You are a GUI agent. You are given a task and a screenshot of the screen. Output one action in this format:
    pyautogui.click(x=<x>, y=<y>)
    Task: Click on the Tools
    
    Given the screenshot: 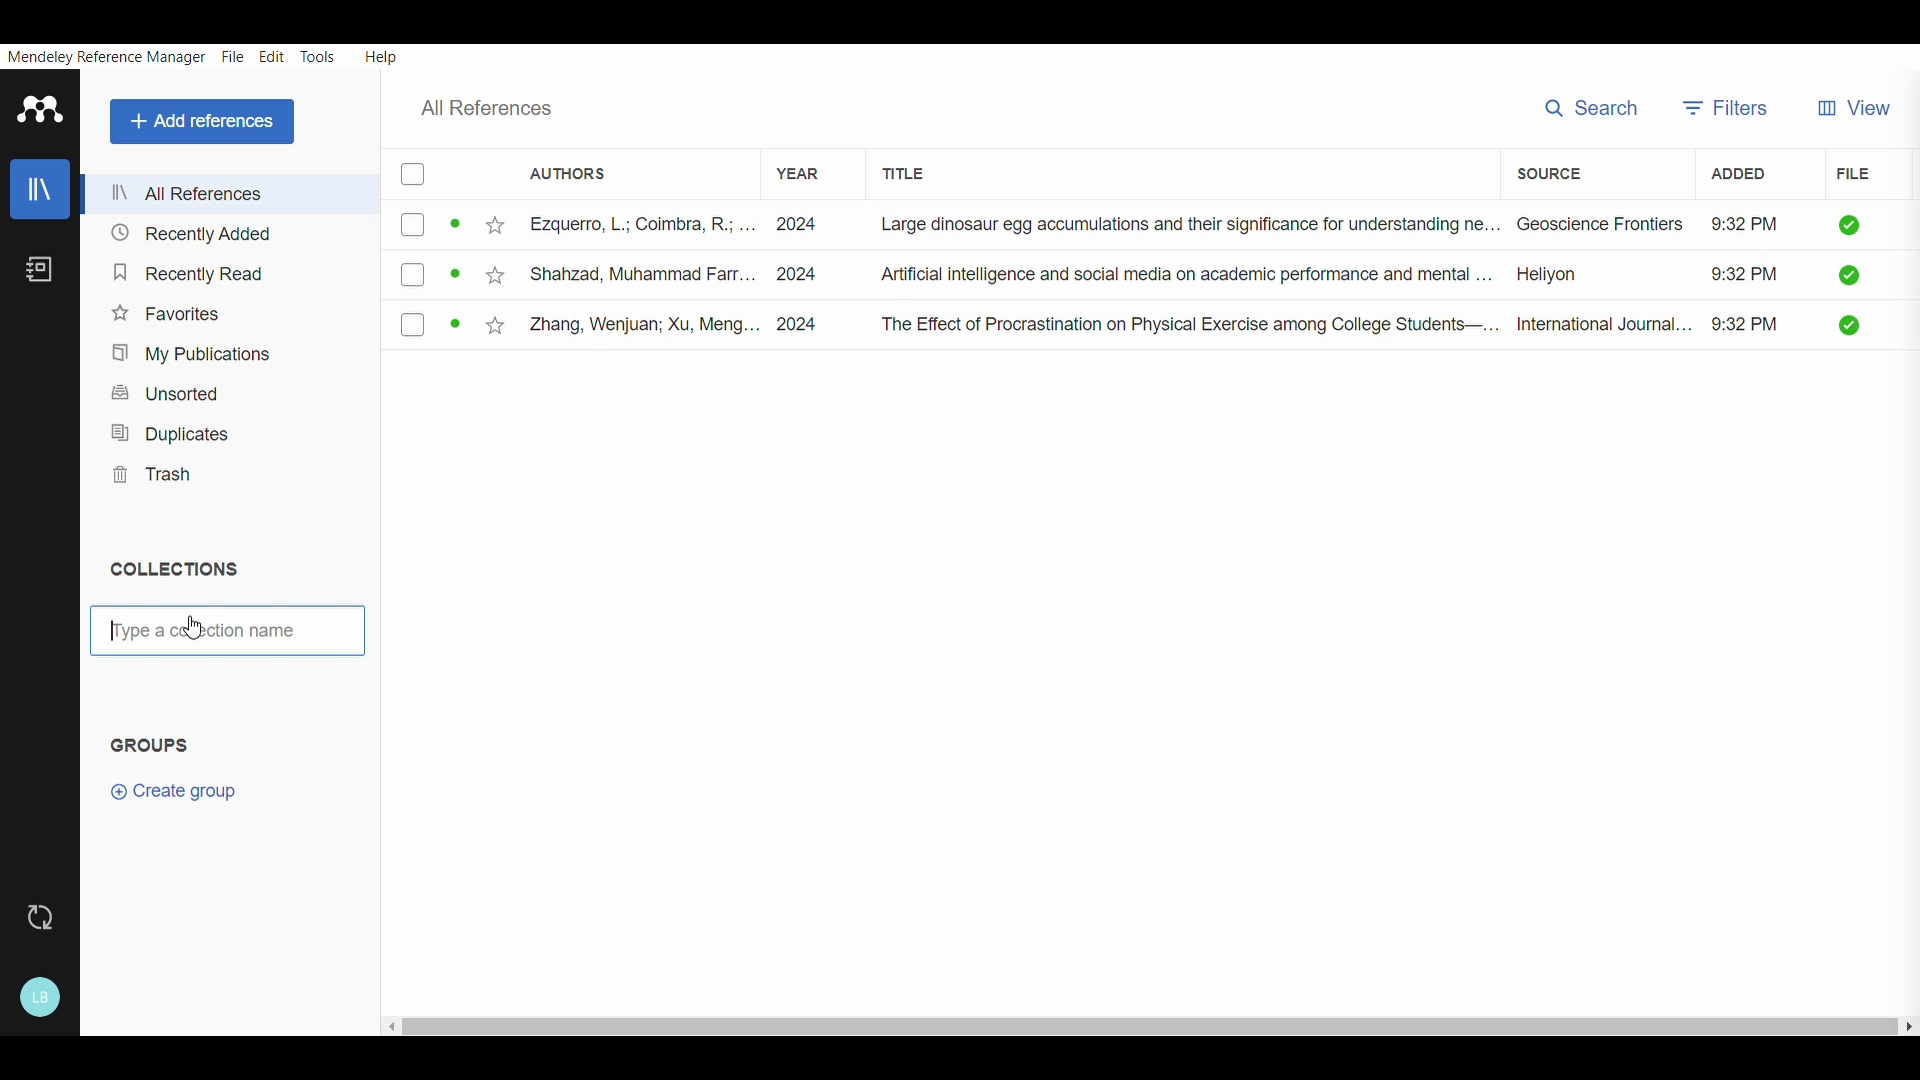 What is the action you would take?
    pyautogui.click(x=318, y=55)
    